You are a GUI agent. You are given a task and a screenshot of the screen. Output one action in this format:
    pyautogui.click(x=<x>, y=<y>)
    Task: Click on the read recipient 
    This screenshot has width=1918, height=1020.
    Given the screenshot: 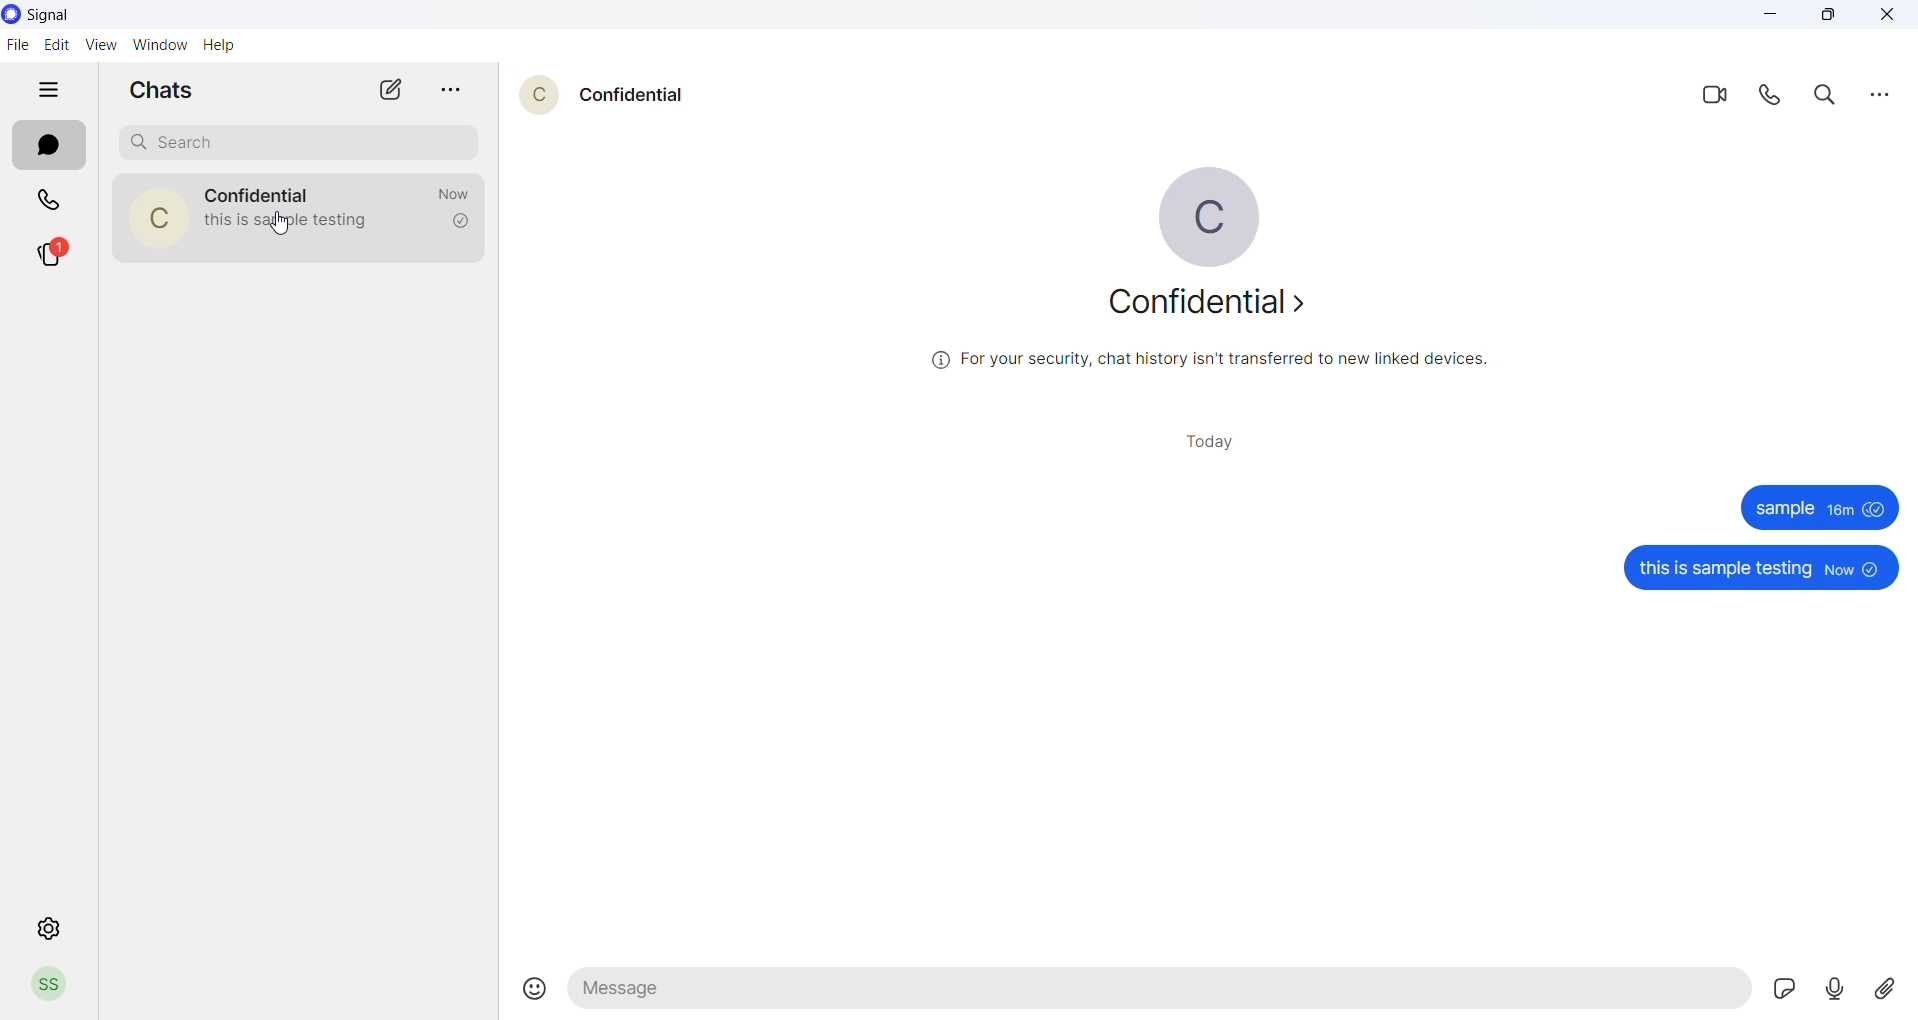 What is the action you would take?
    pyautogui.click(x=459, y=222)
    